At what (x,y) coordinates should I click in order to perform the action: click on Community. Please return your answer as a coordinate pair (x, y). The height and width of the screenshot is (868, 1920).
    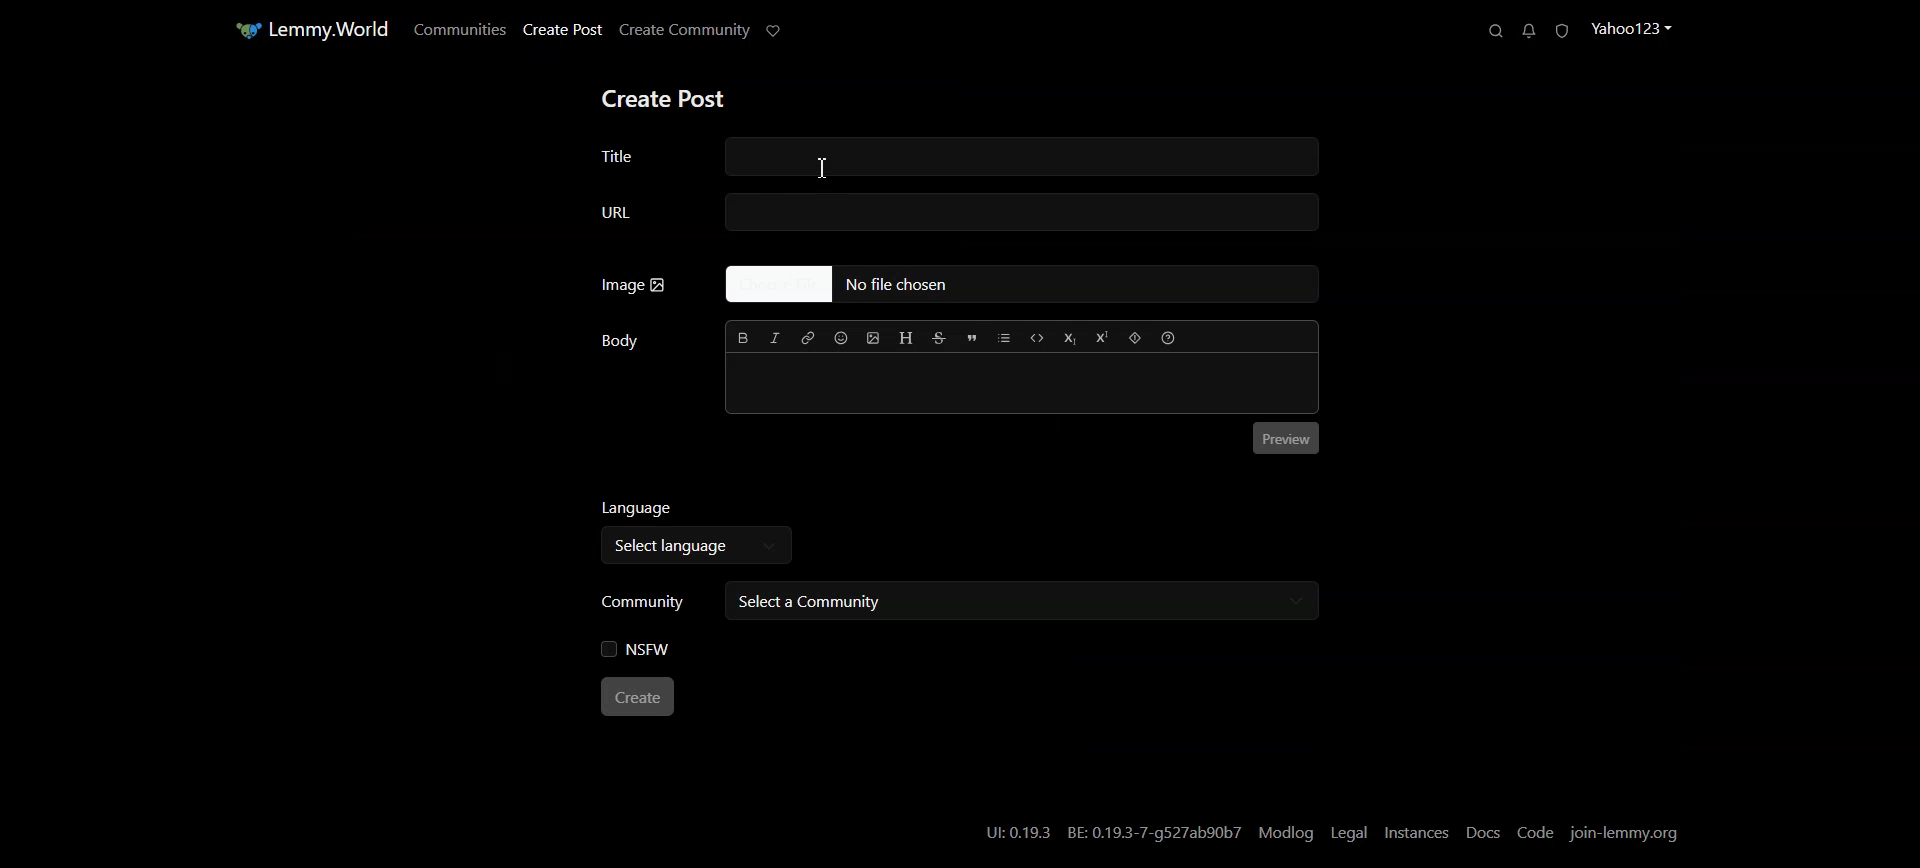
    Looking at the image, I should click on (644, 599).